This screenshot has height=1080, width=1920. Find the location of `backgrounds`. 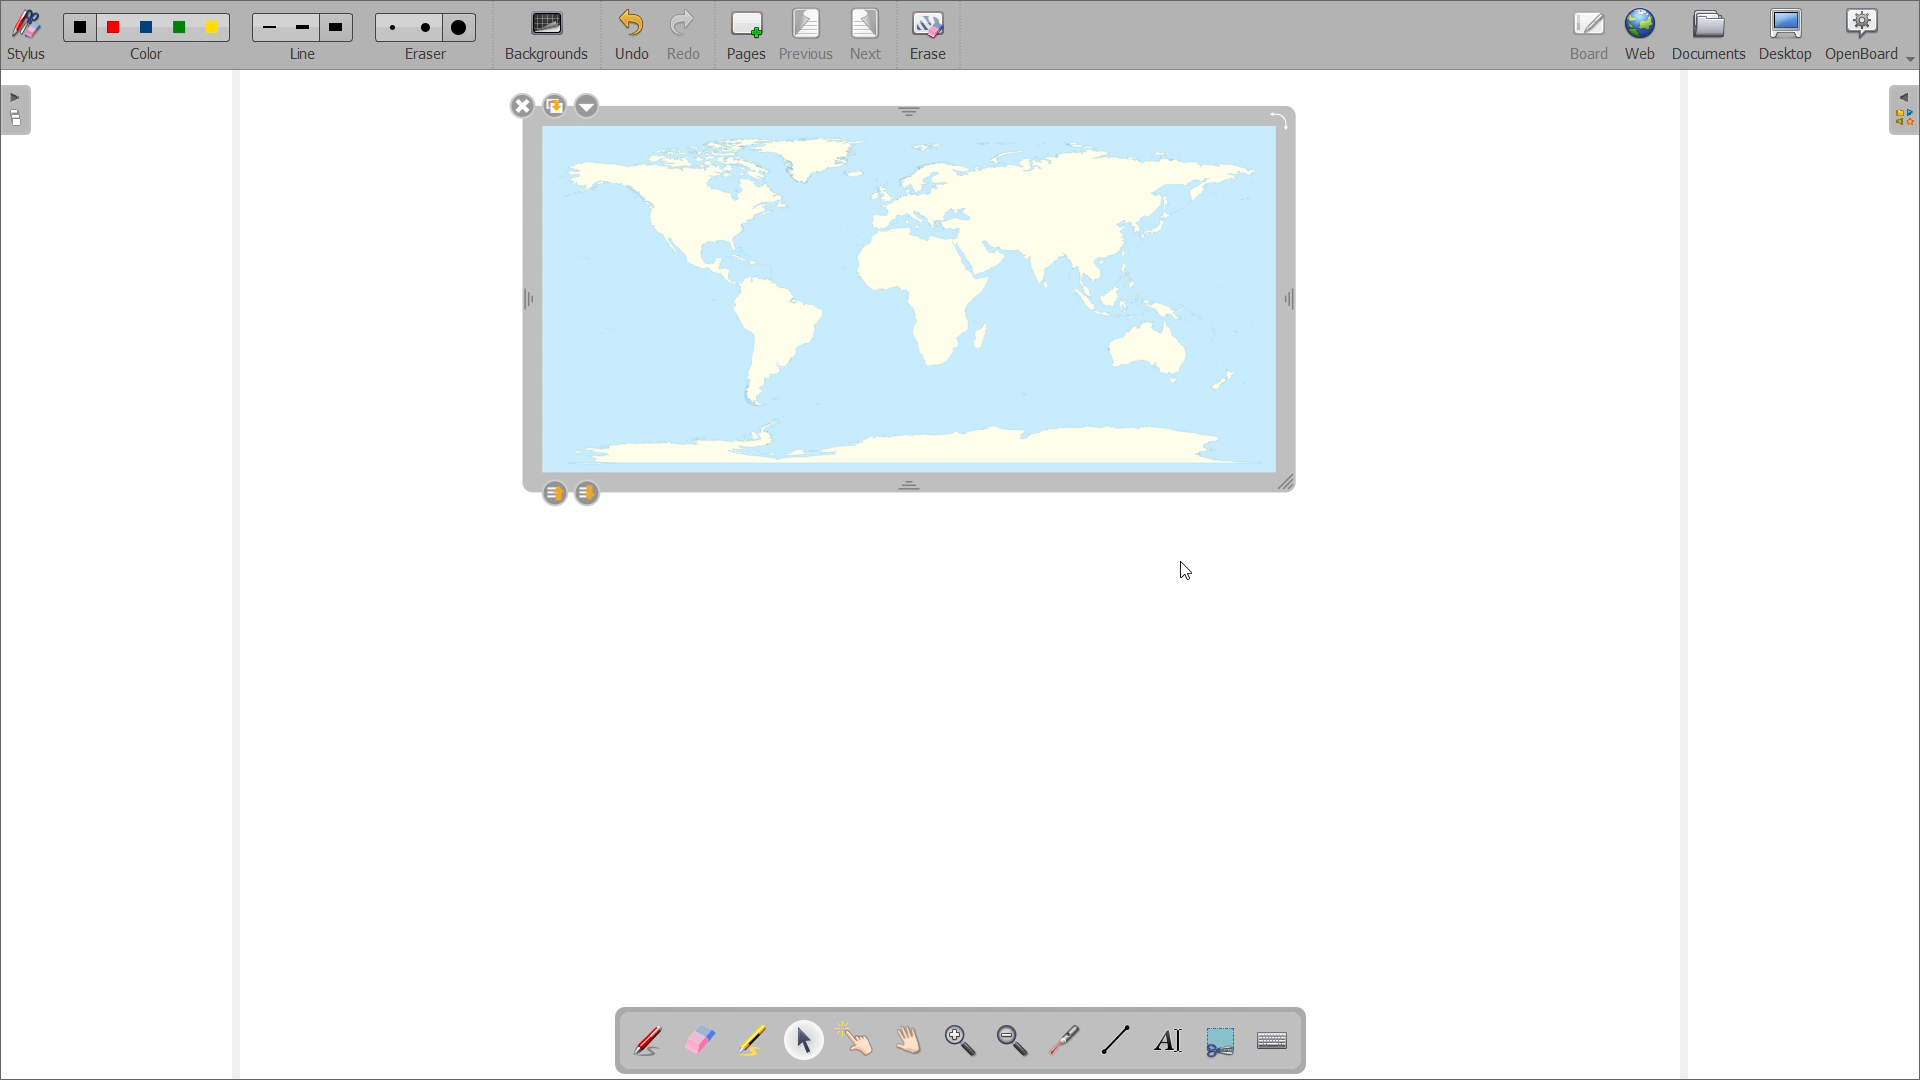

backgrounds is located at coordinates (547, 36).